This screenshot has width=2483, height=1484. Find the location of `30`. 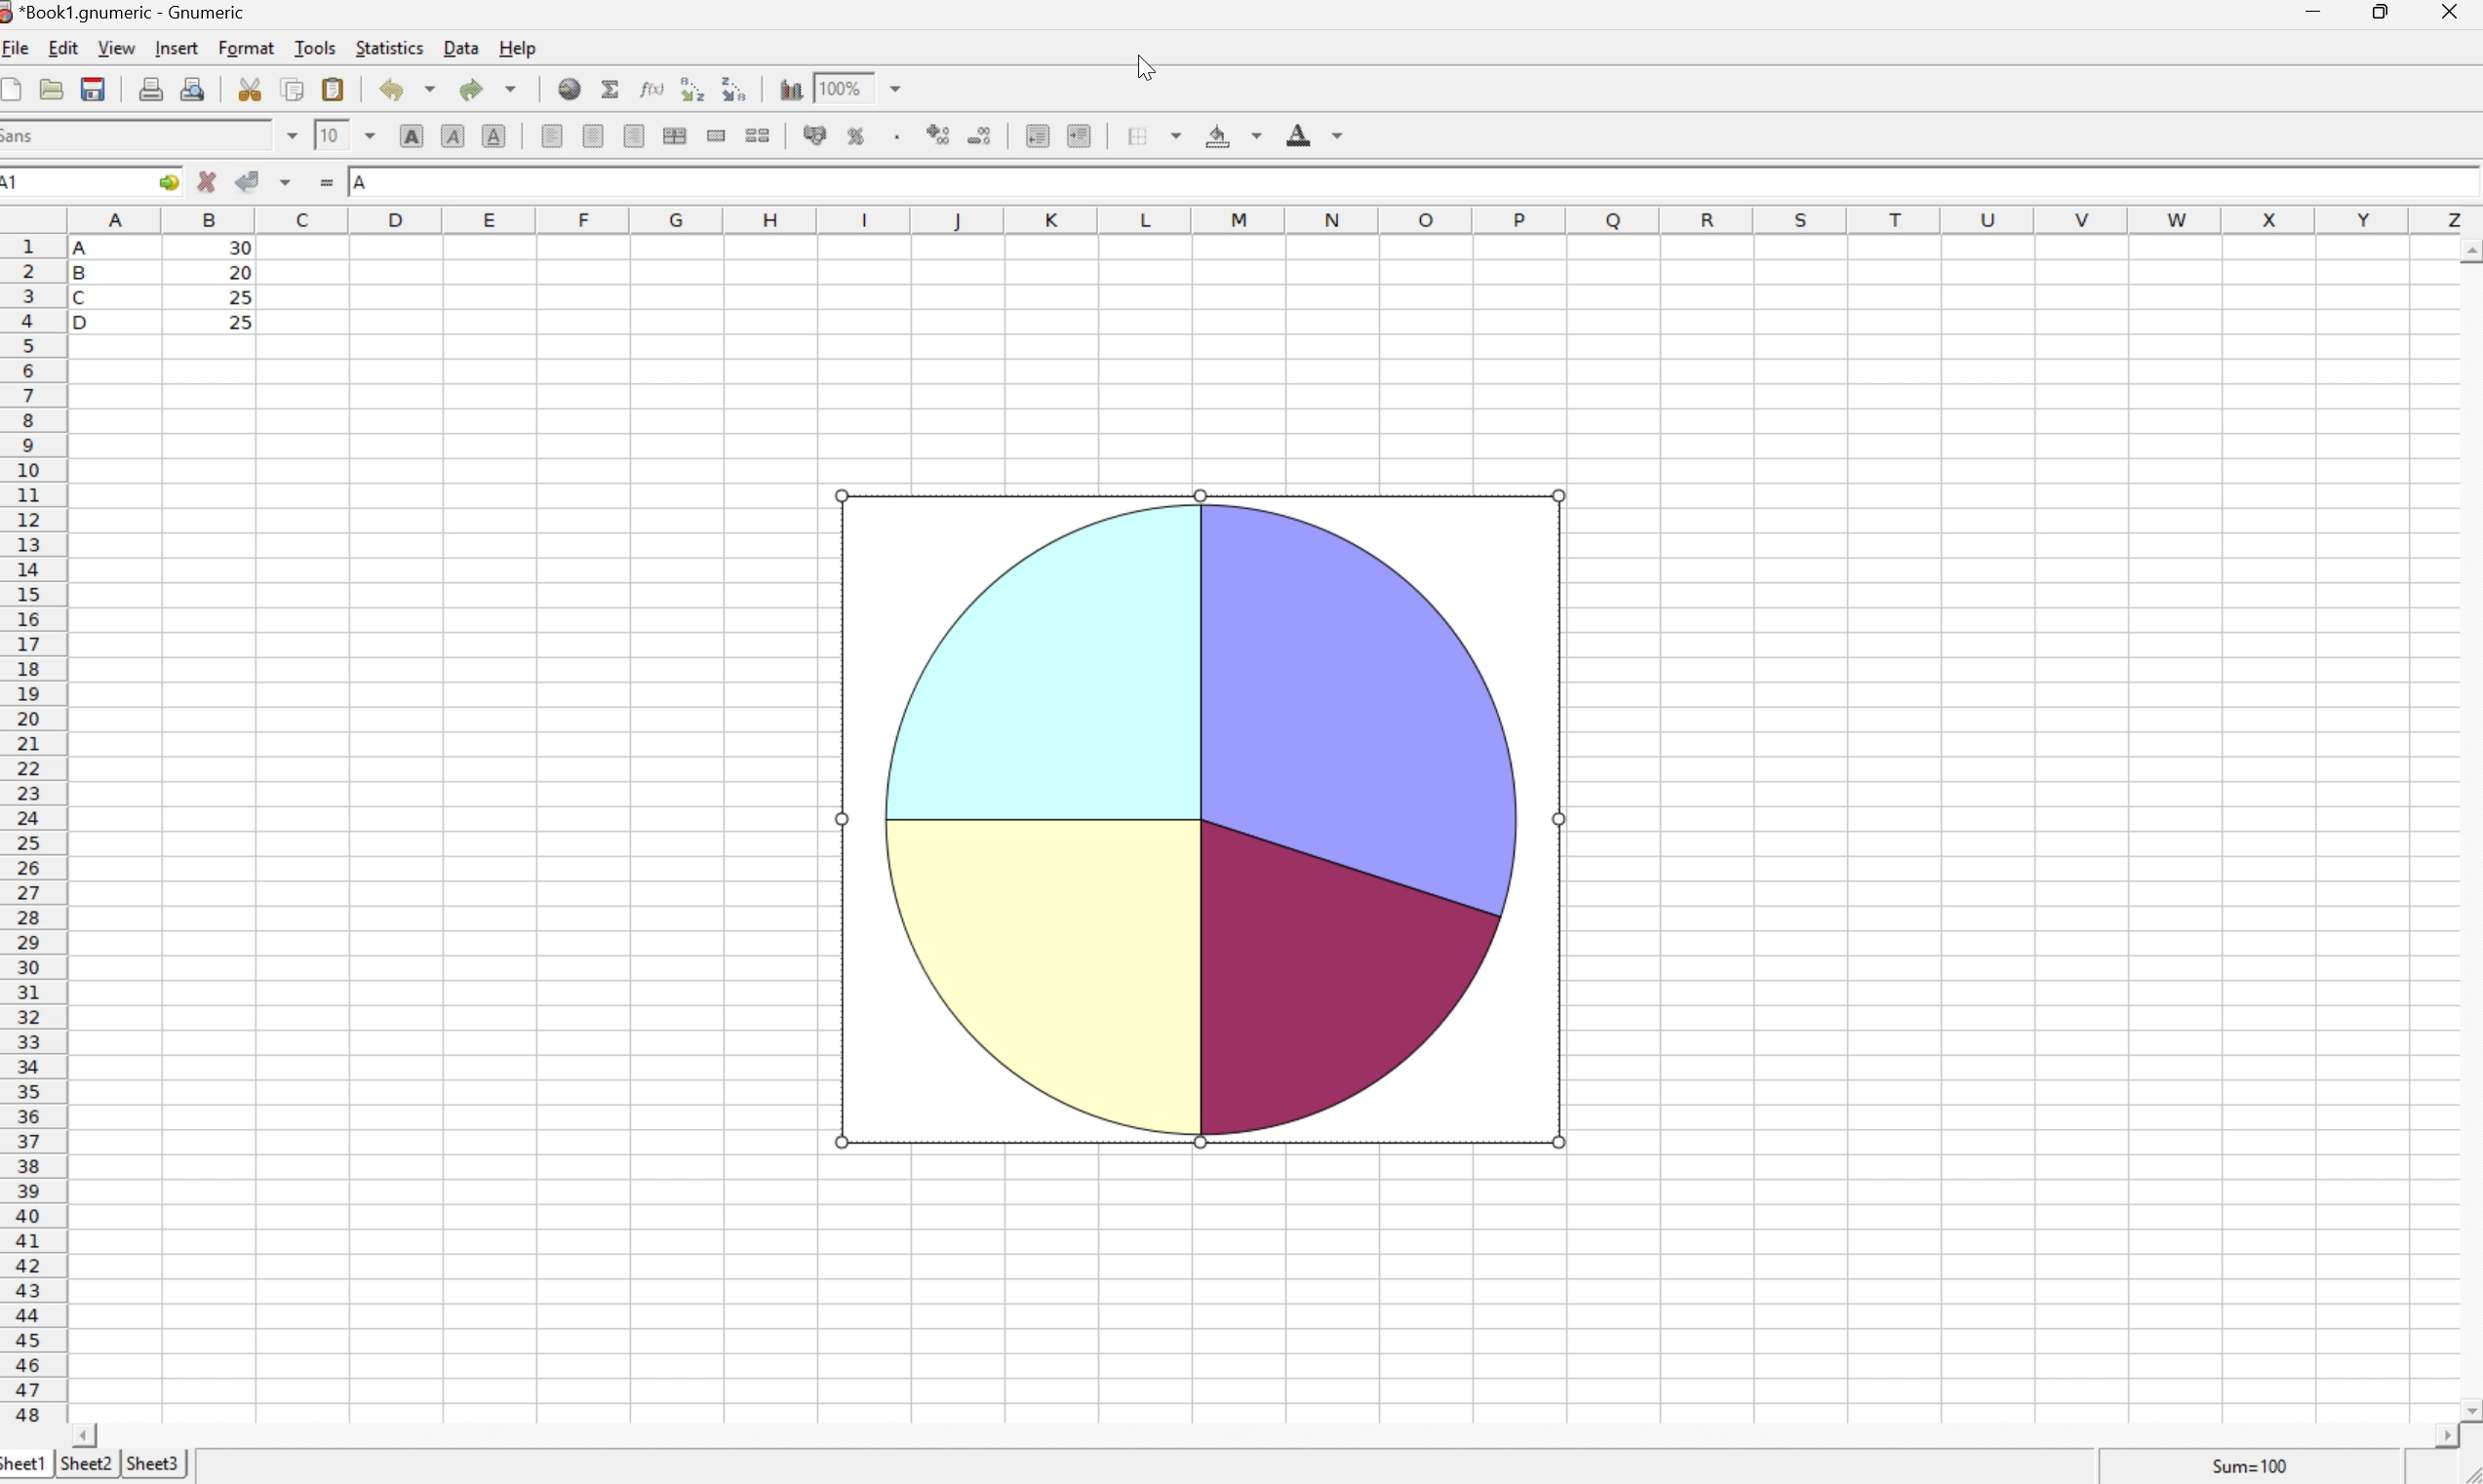

30 is located at coordinates (238, 250).